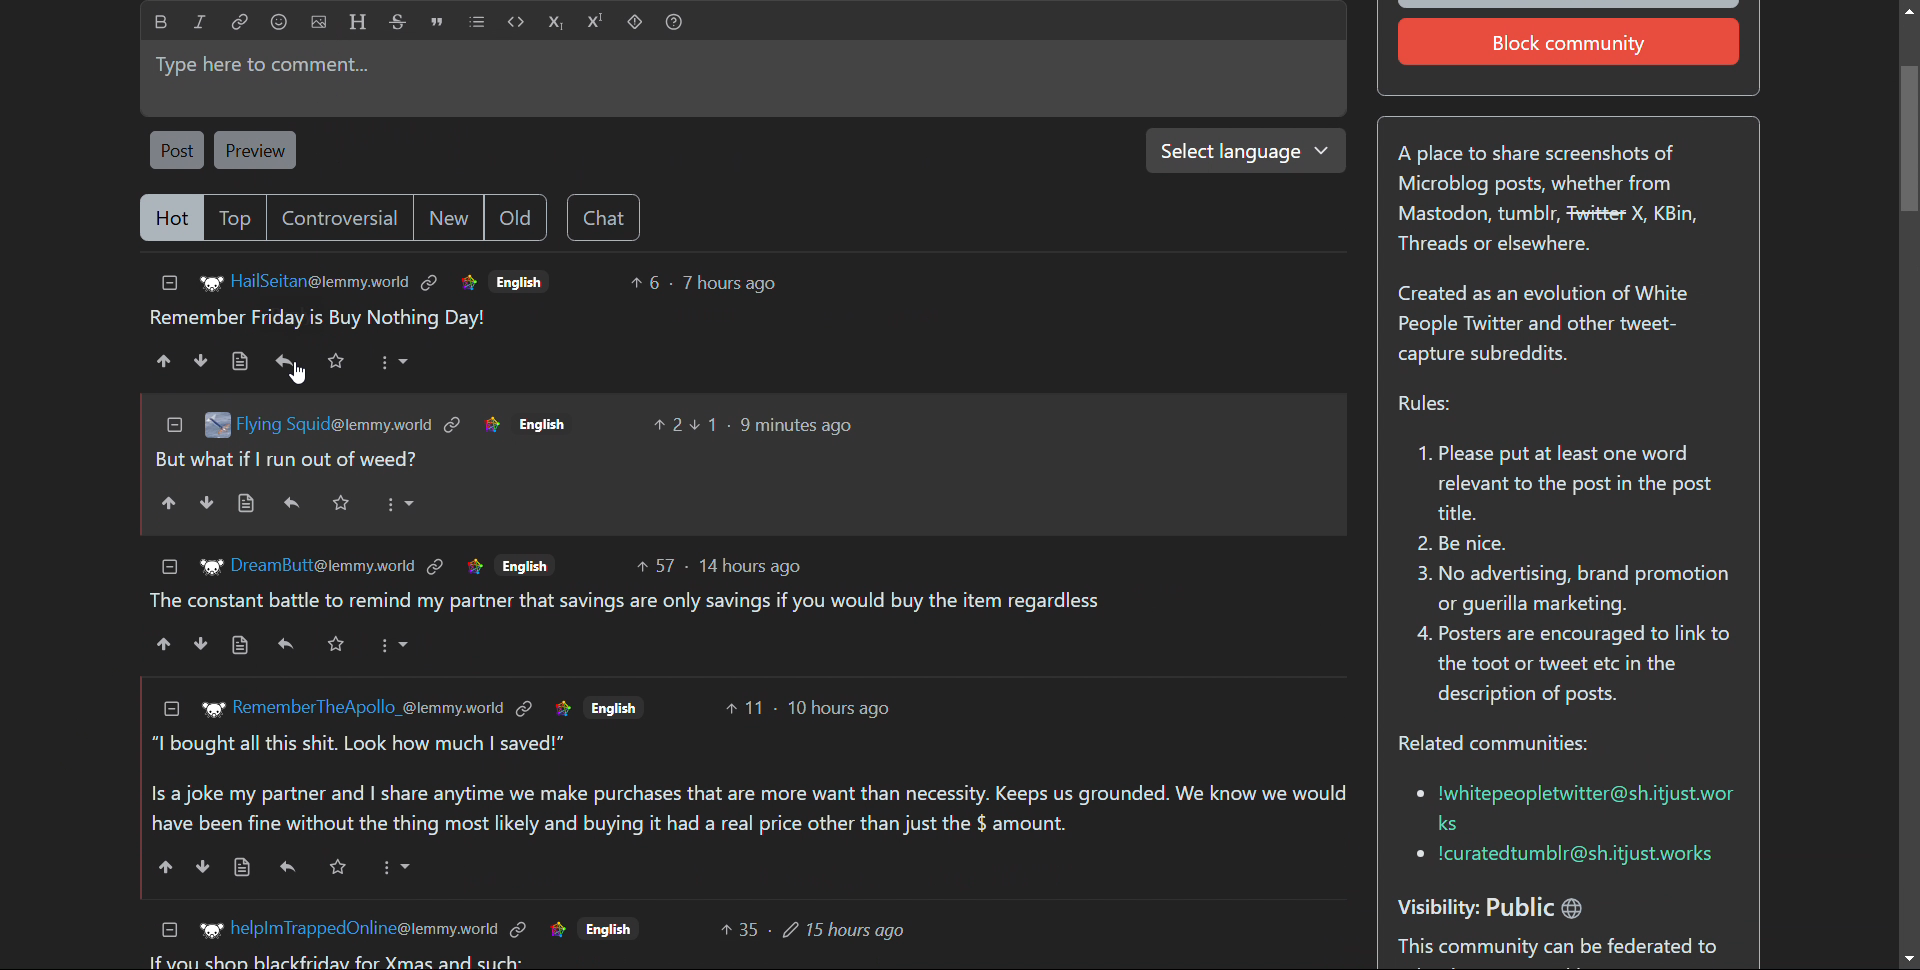  Describe the element at coordinates (290, 459) in the screenshot. I see `comment` at that location.